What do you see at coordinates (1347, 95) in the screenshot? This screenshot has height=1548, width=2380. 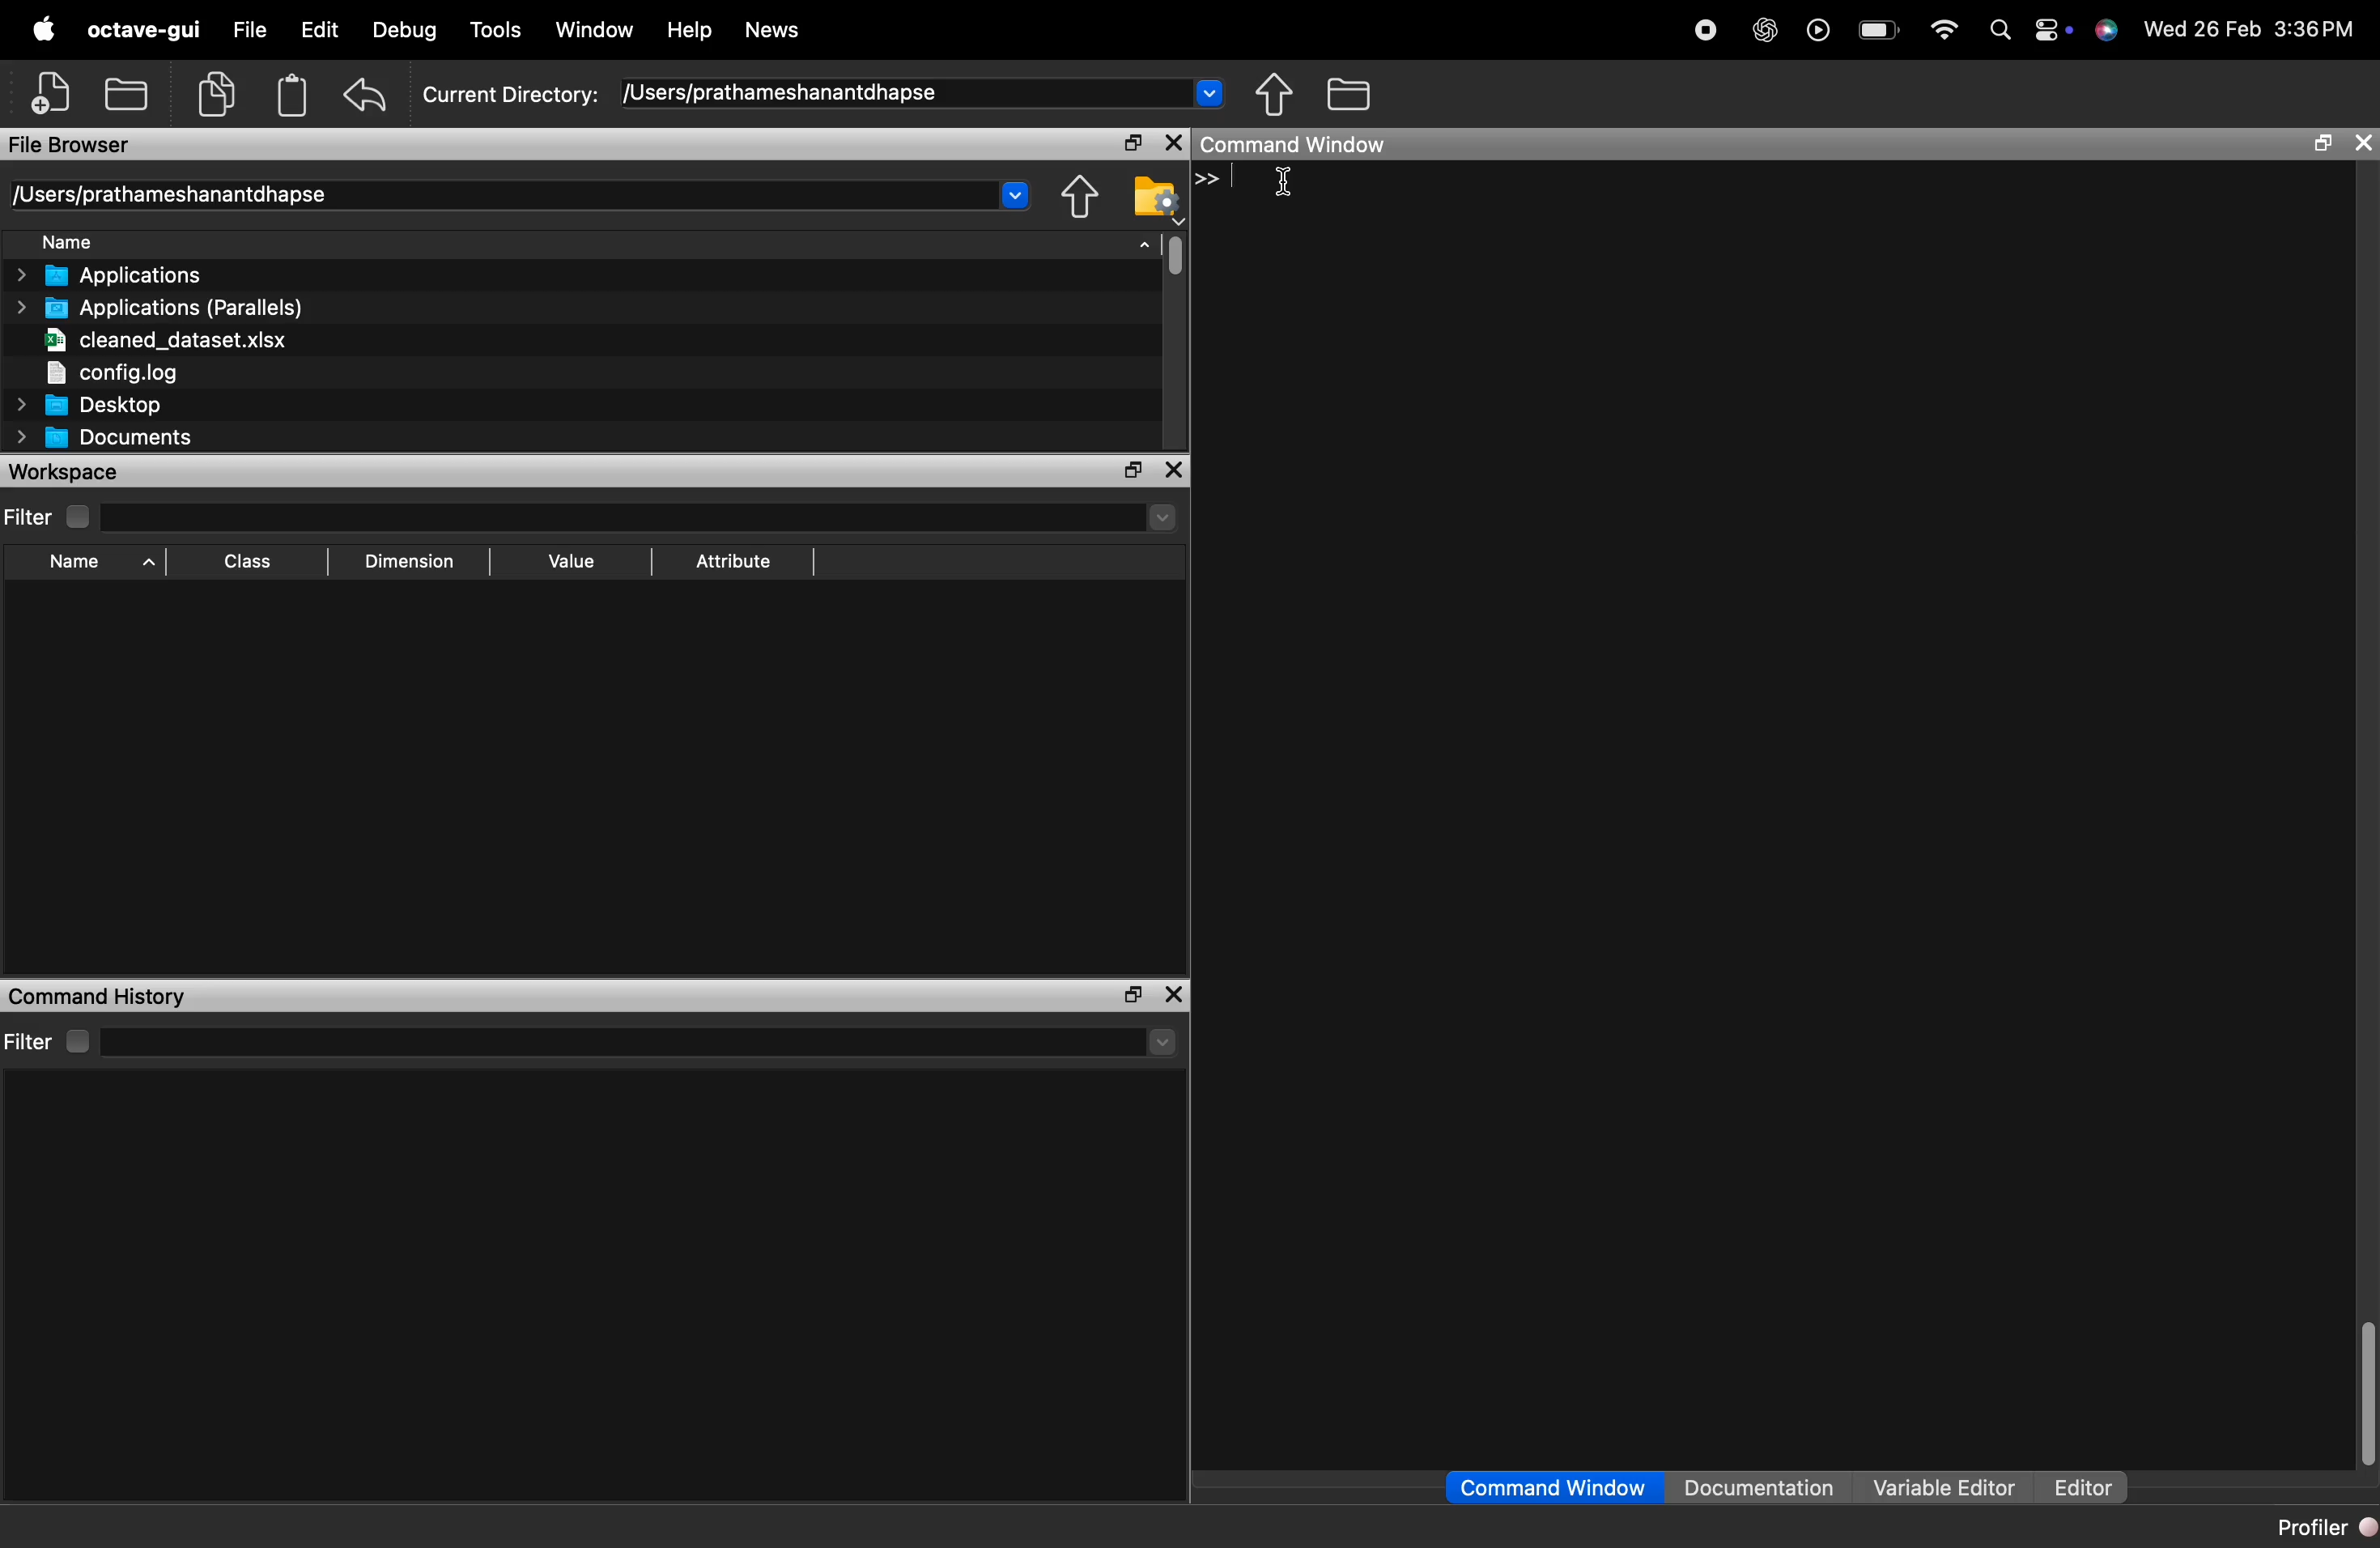 I see `One directory up` at bounding box center [1347, 95].